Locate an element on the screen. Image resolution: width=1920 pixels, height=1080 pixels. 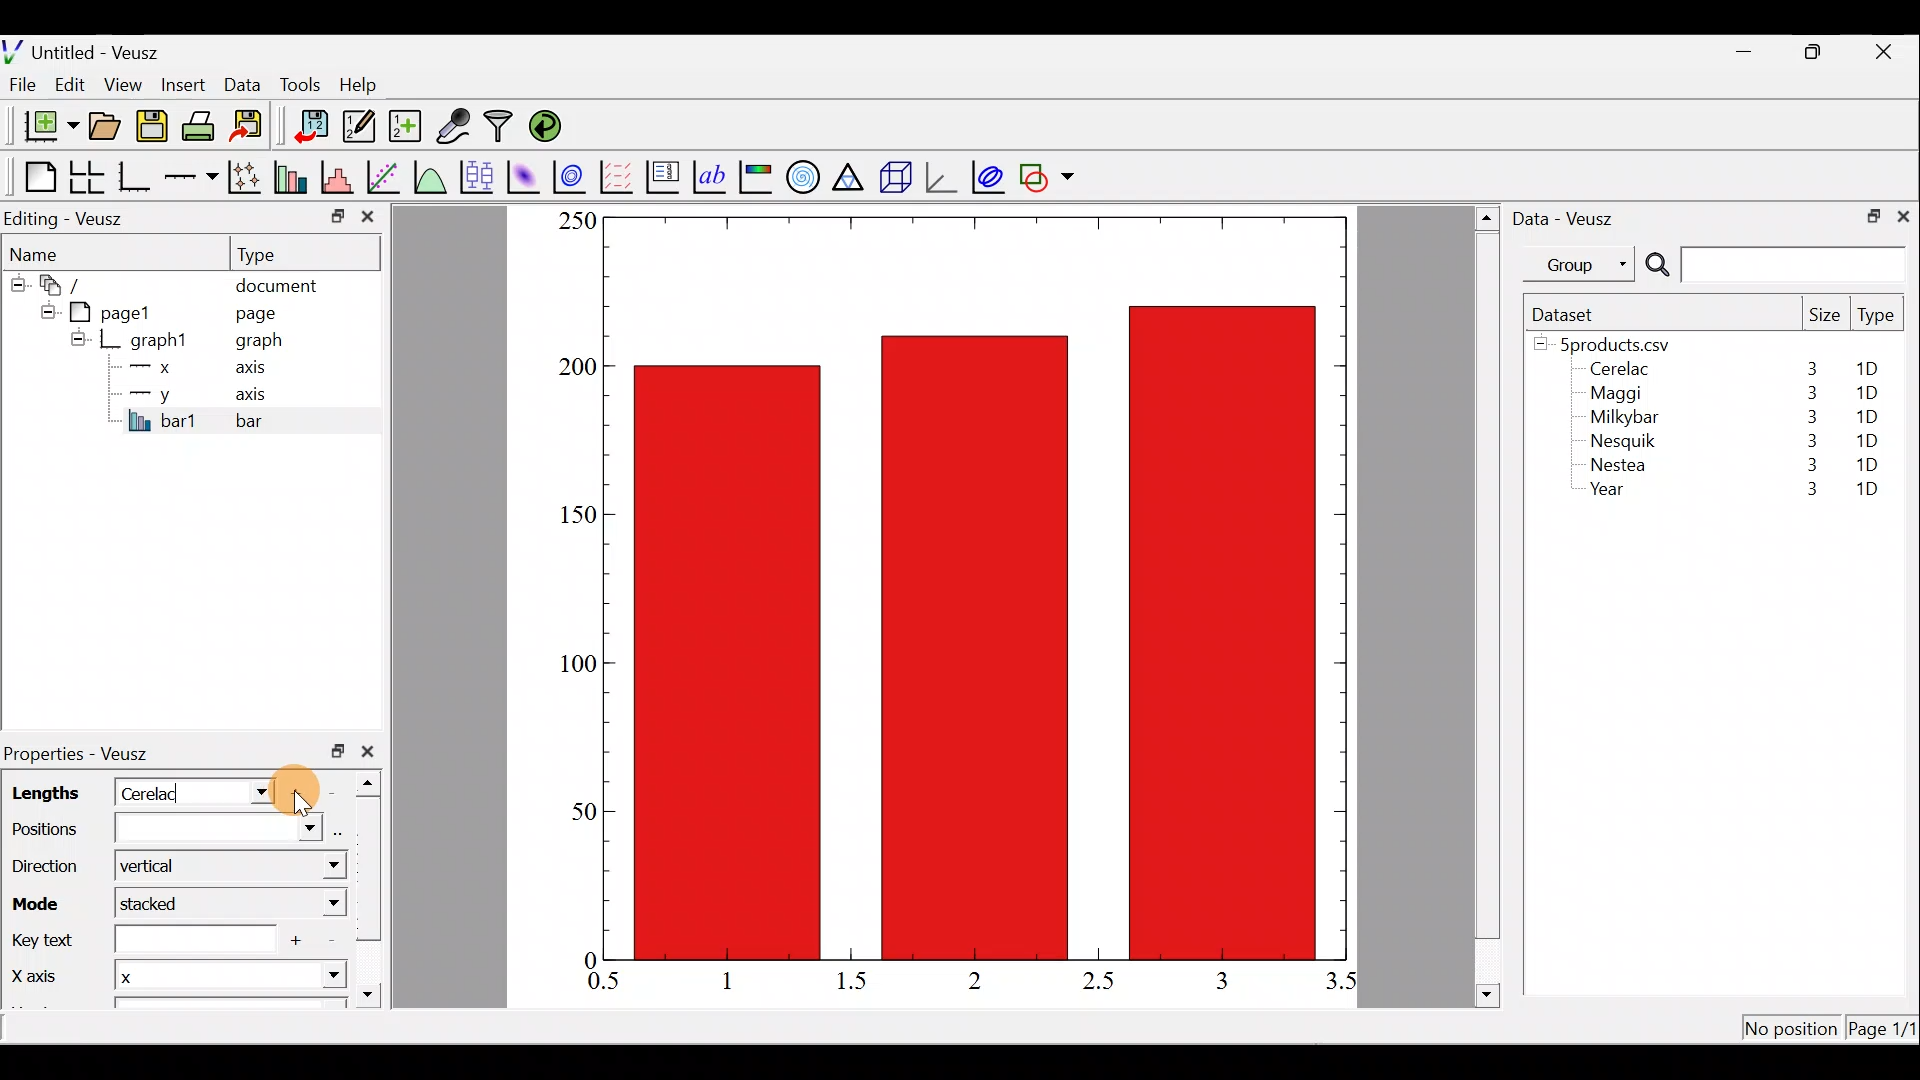
graph1 is located at coordinates (160, 341).